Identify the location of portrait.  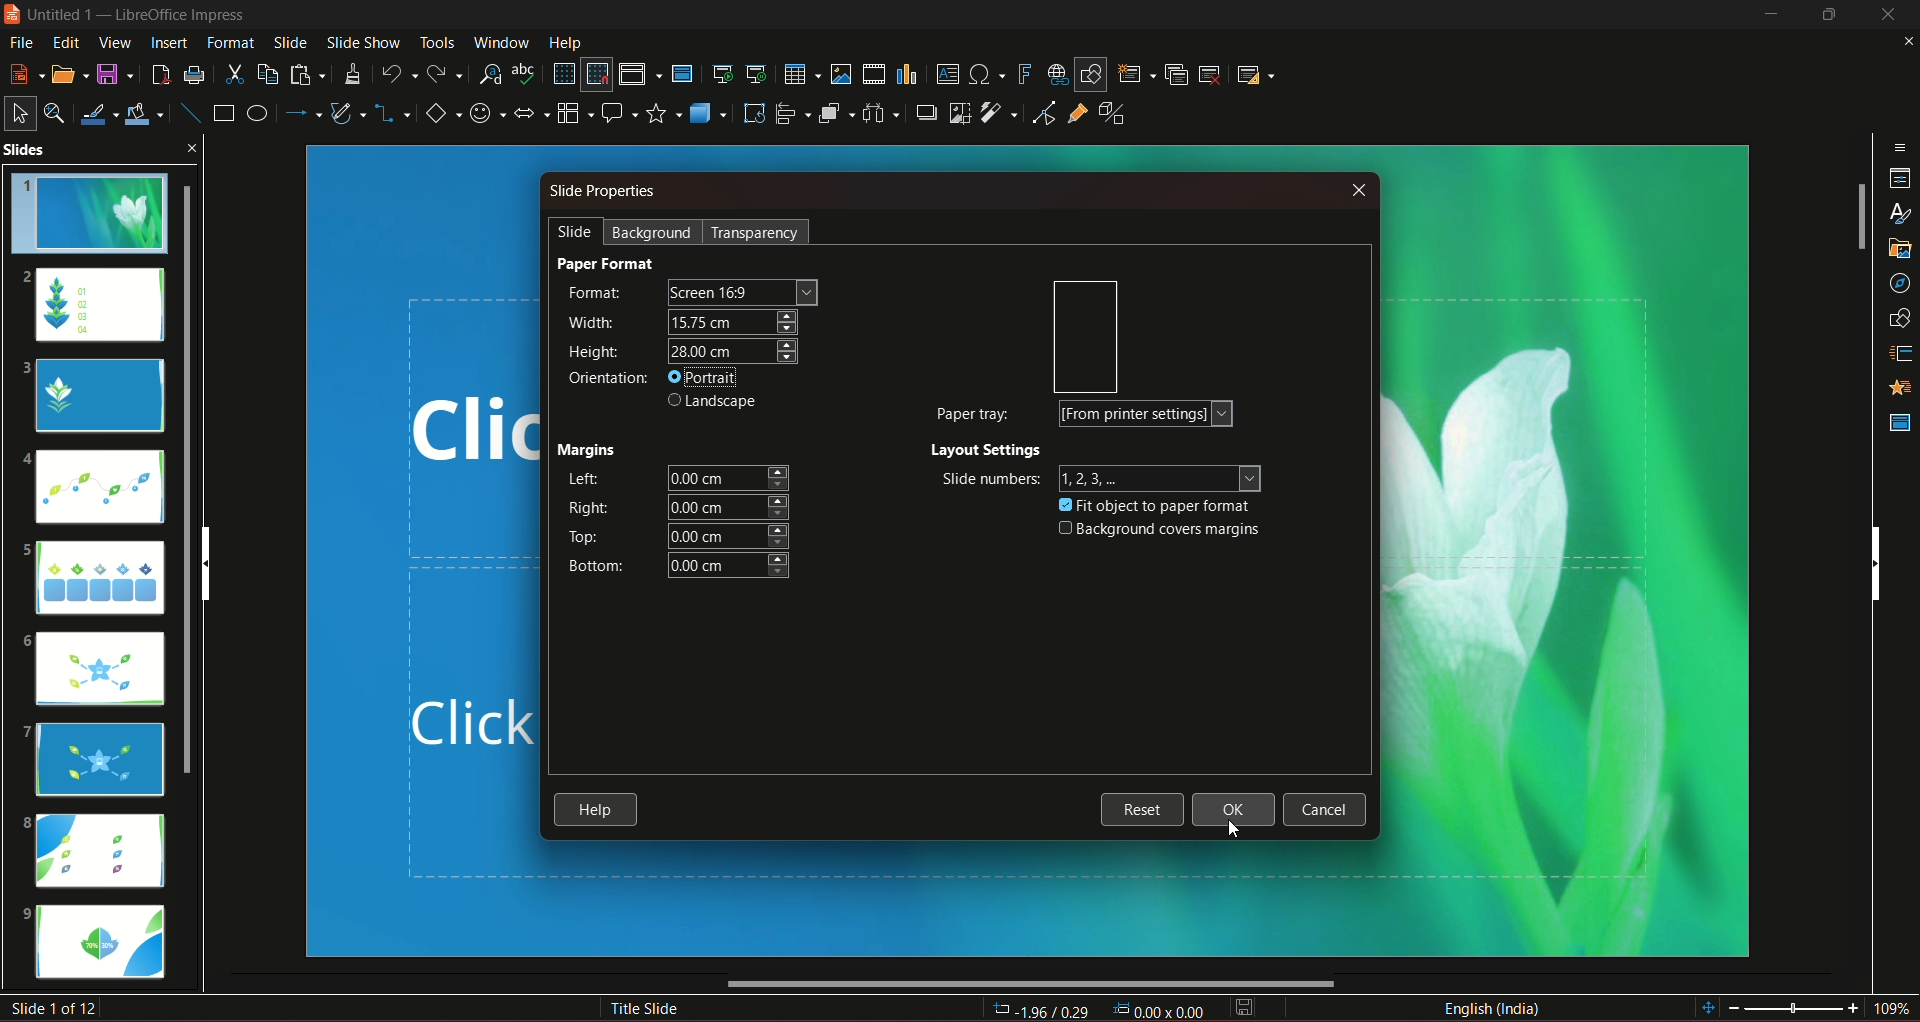
(714, 379).